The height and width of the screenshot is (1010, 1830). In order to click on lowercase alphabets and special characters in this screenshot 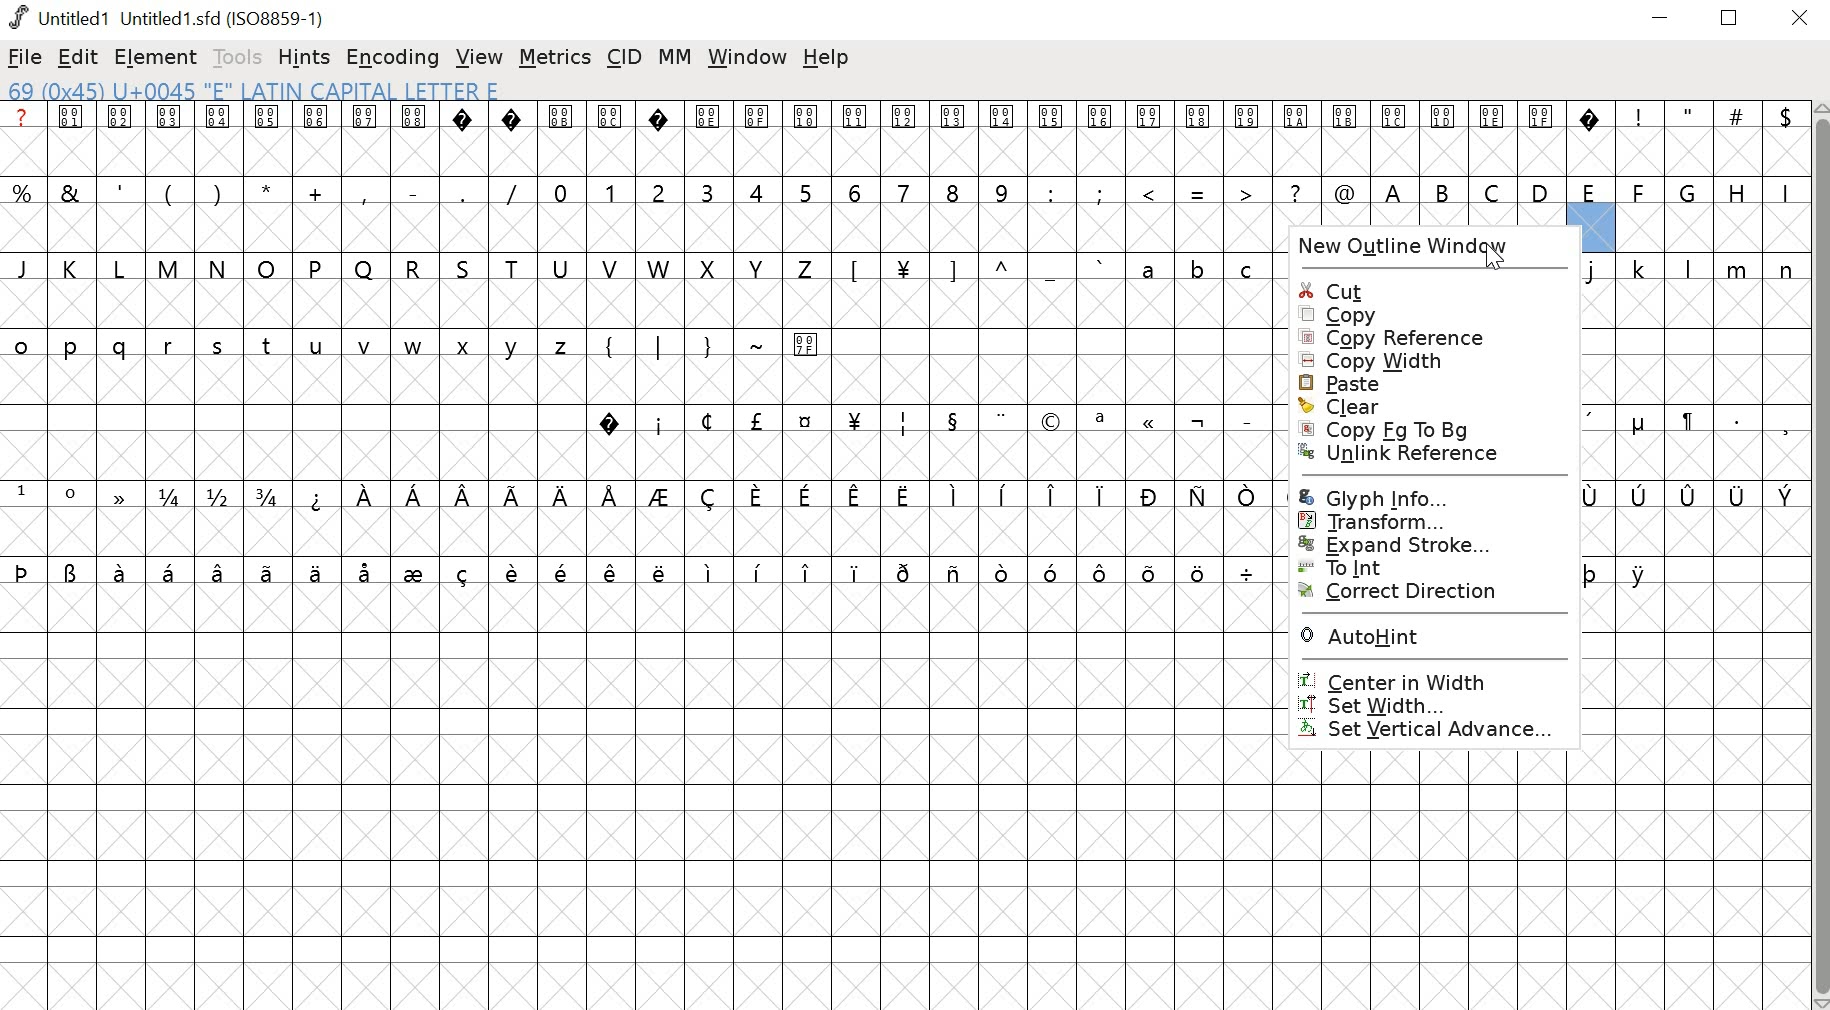, I will do `click(1052, 267)`.